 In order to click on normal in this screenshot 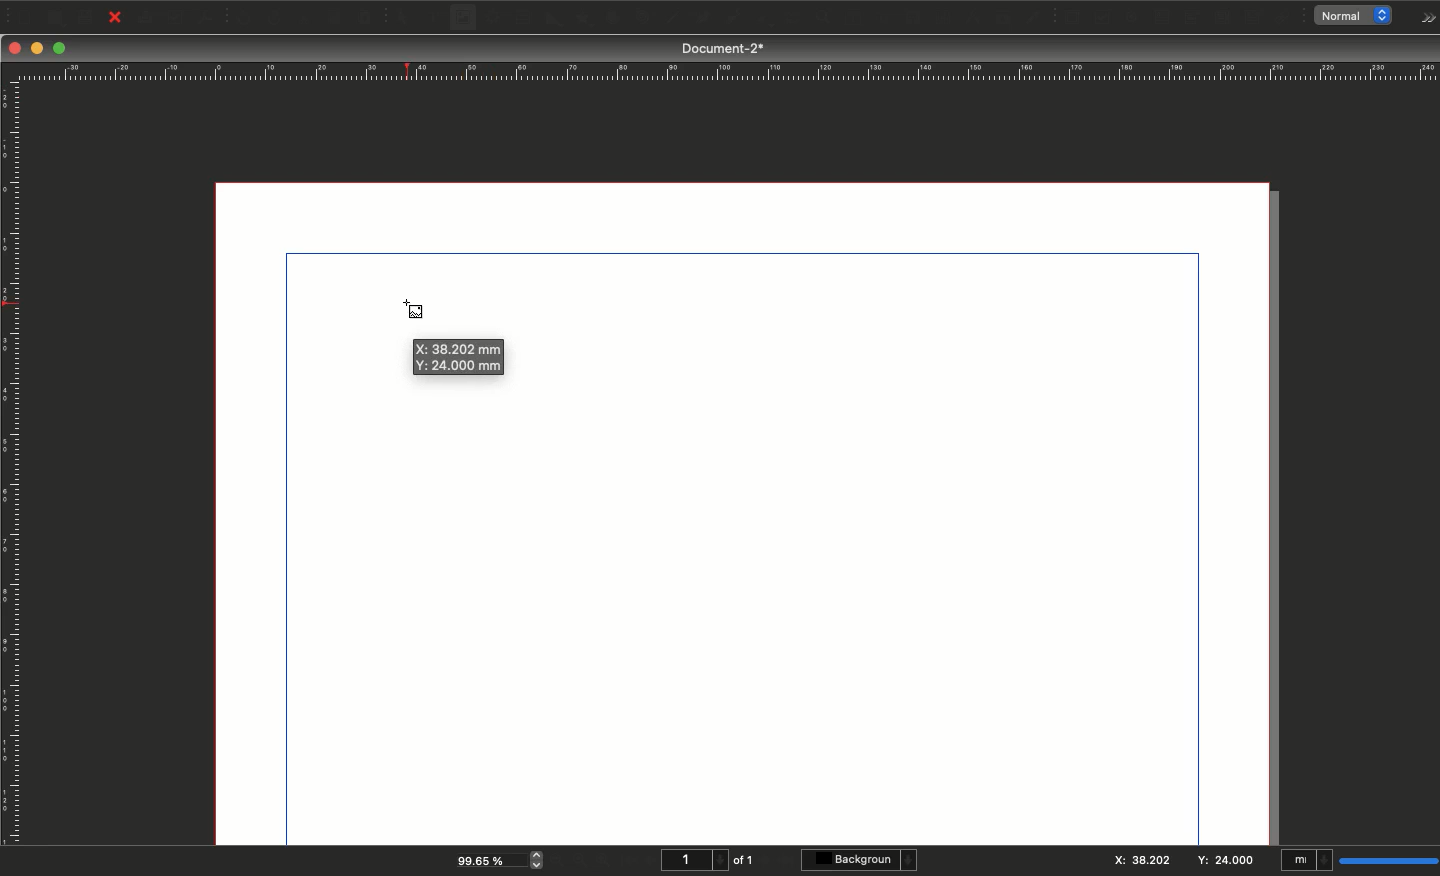, I will do `click(1358, 16)`.